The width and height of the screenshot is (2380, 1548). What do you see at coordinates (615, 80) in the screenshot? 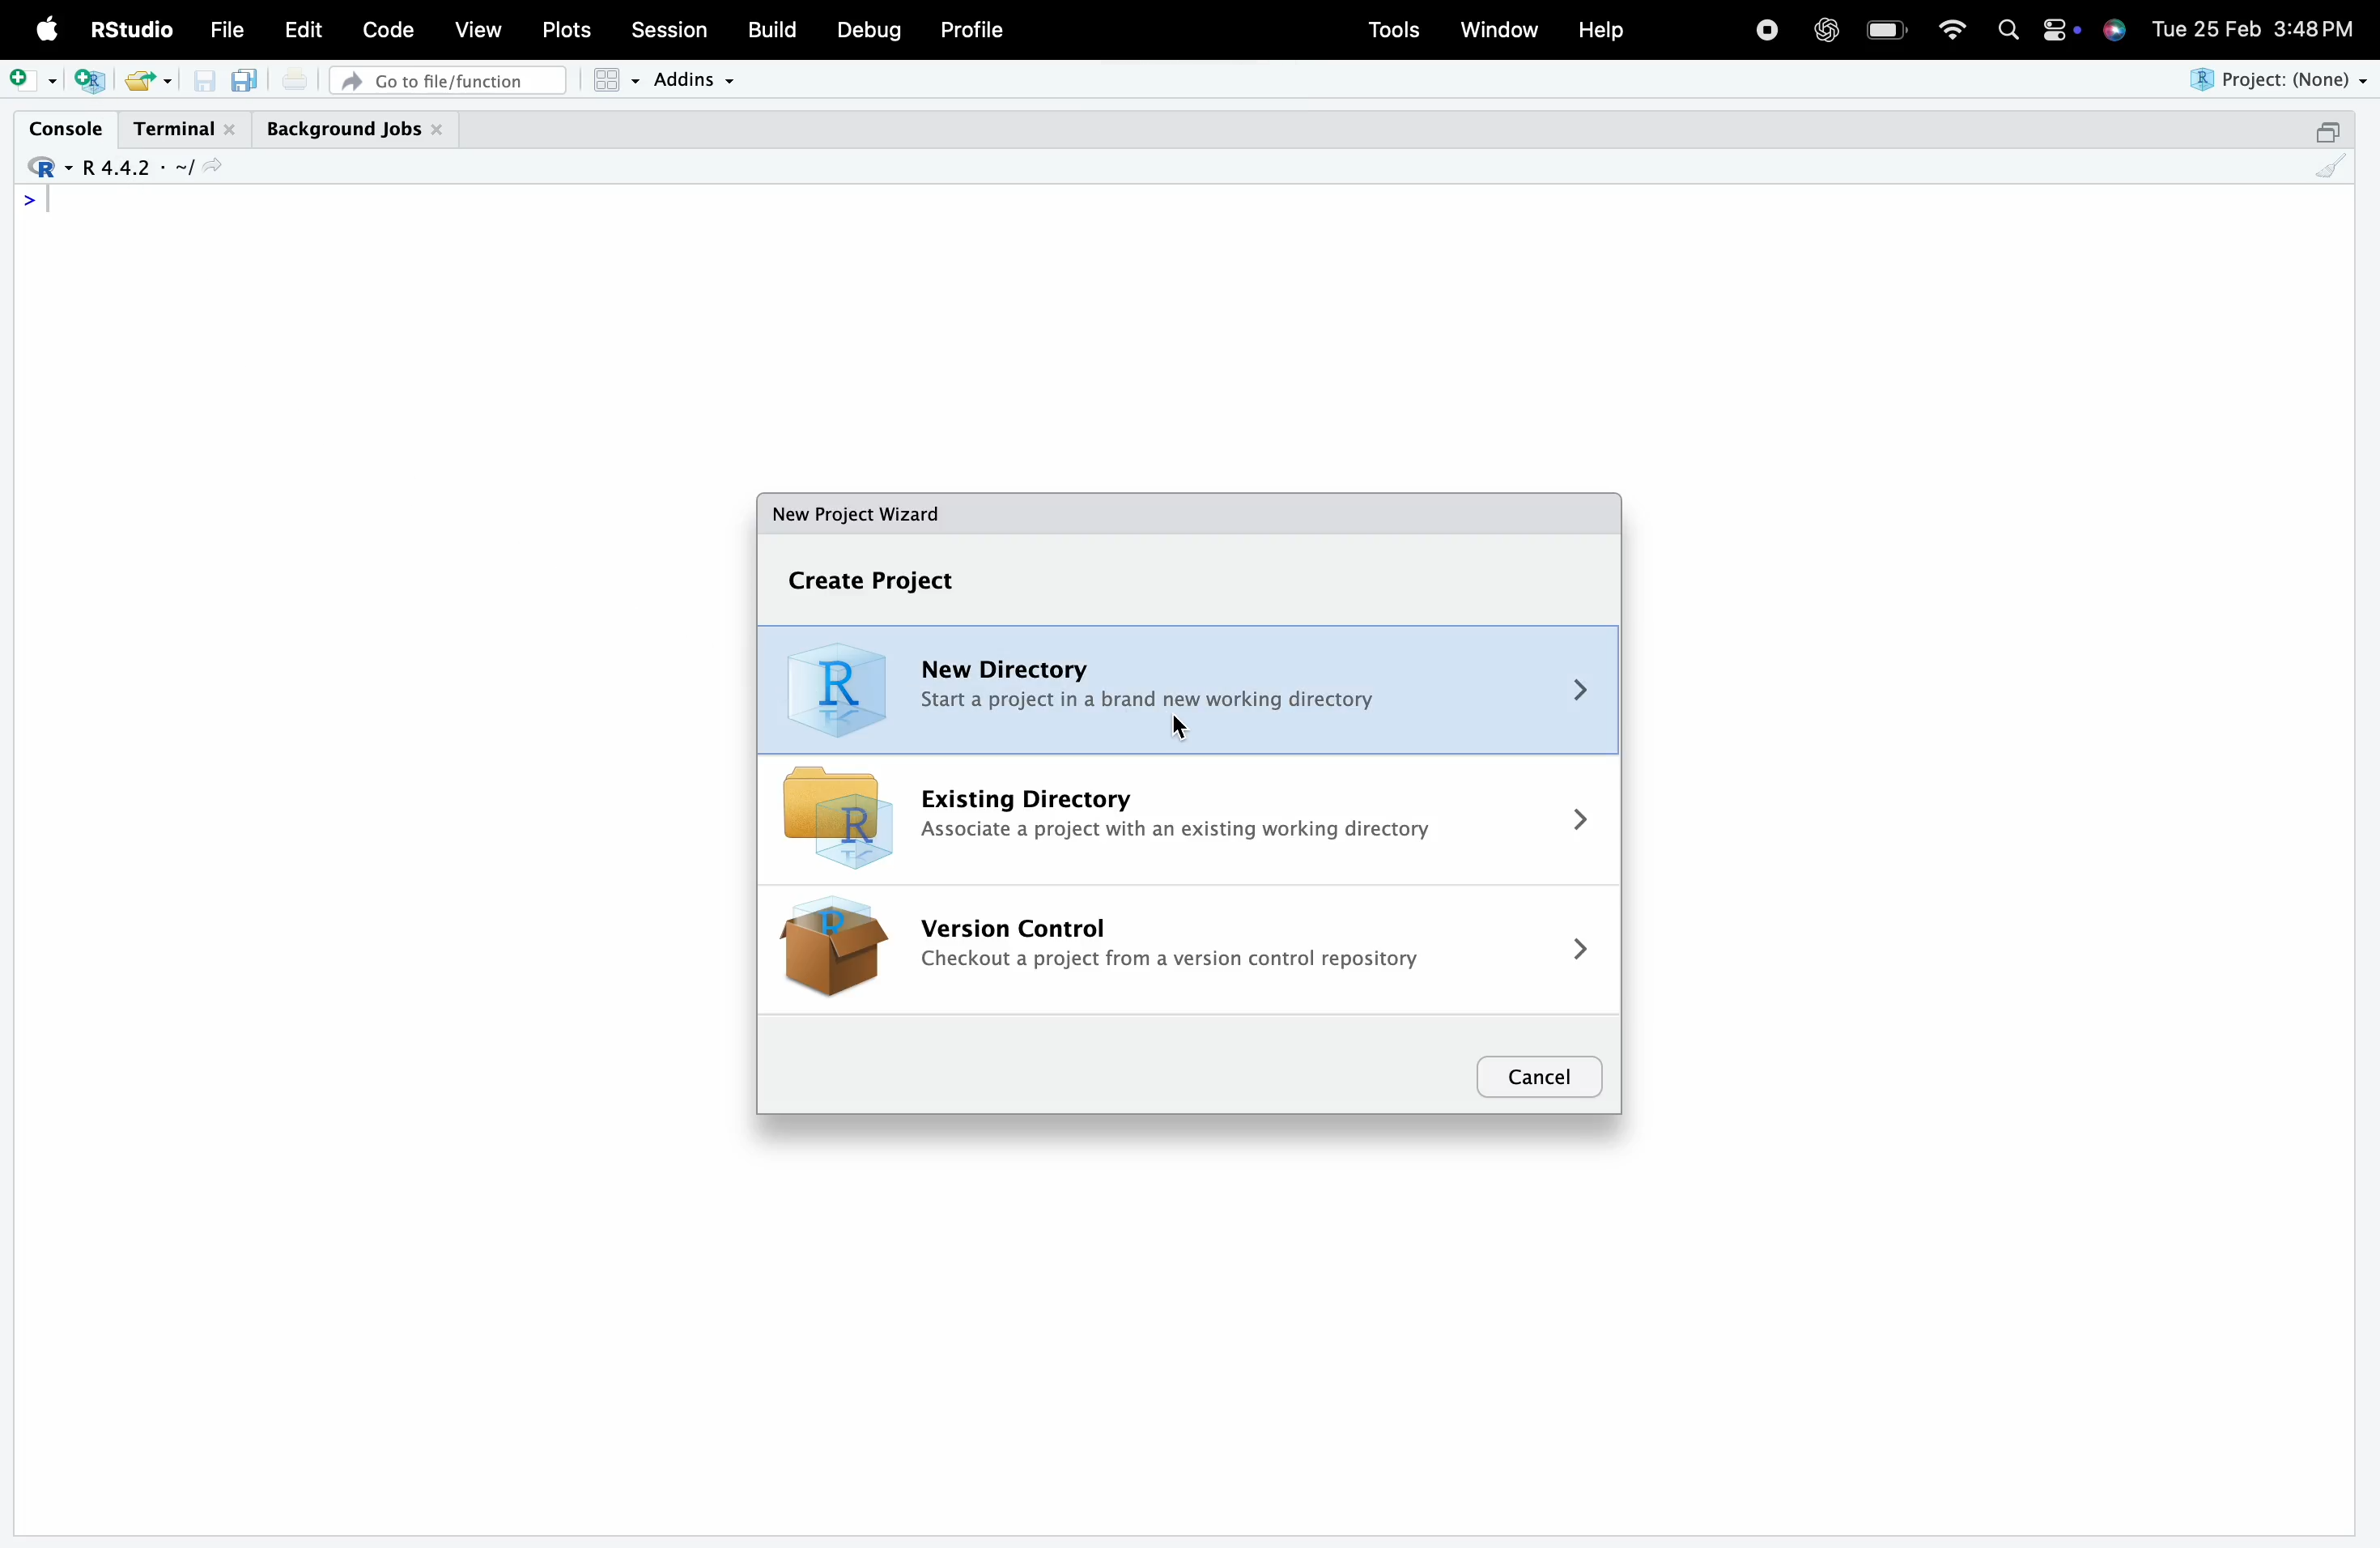
I see `Workspace panes` at bounding box center [615, 80].